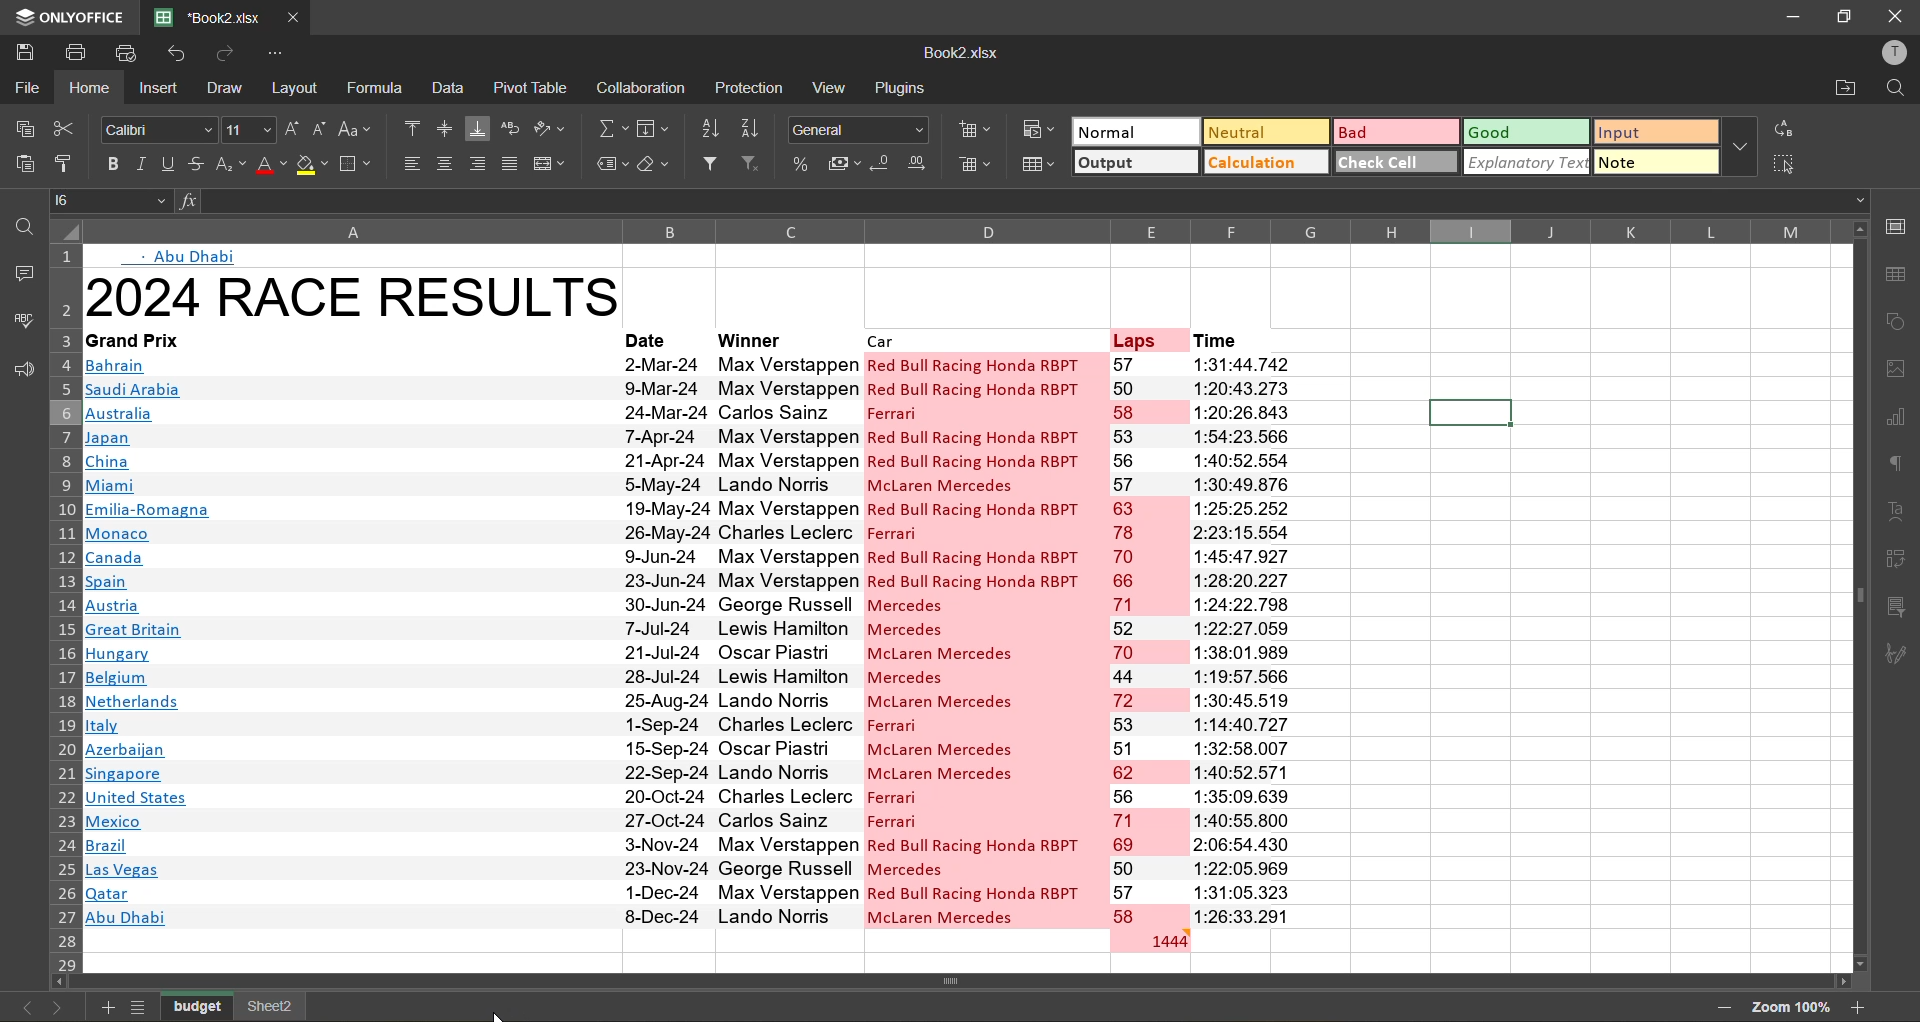  Describe the element at coordinates (161, 339) in the screenshot. I see `grand prix` at that location.